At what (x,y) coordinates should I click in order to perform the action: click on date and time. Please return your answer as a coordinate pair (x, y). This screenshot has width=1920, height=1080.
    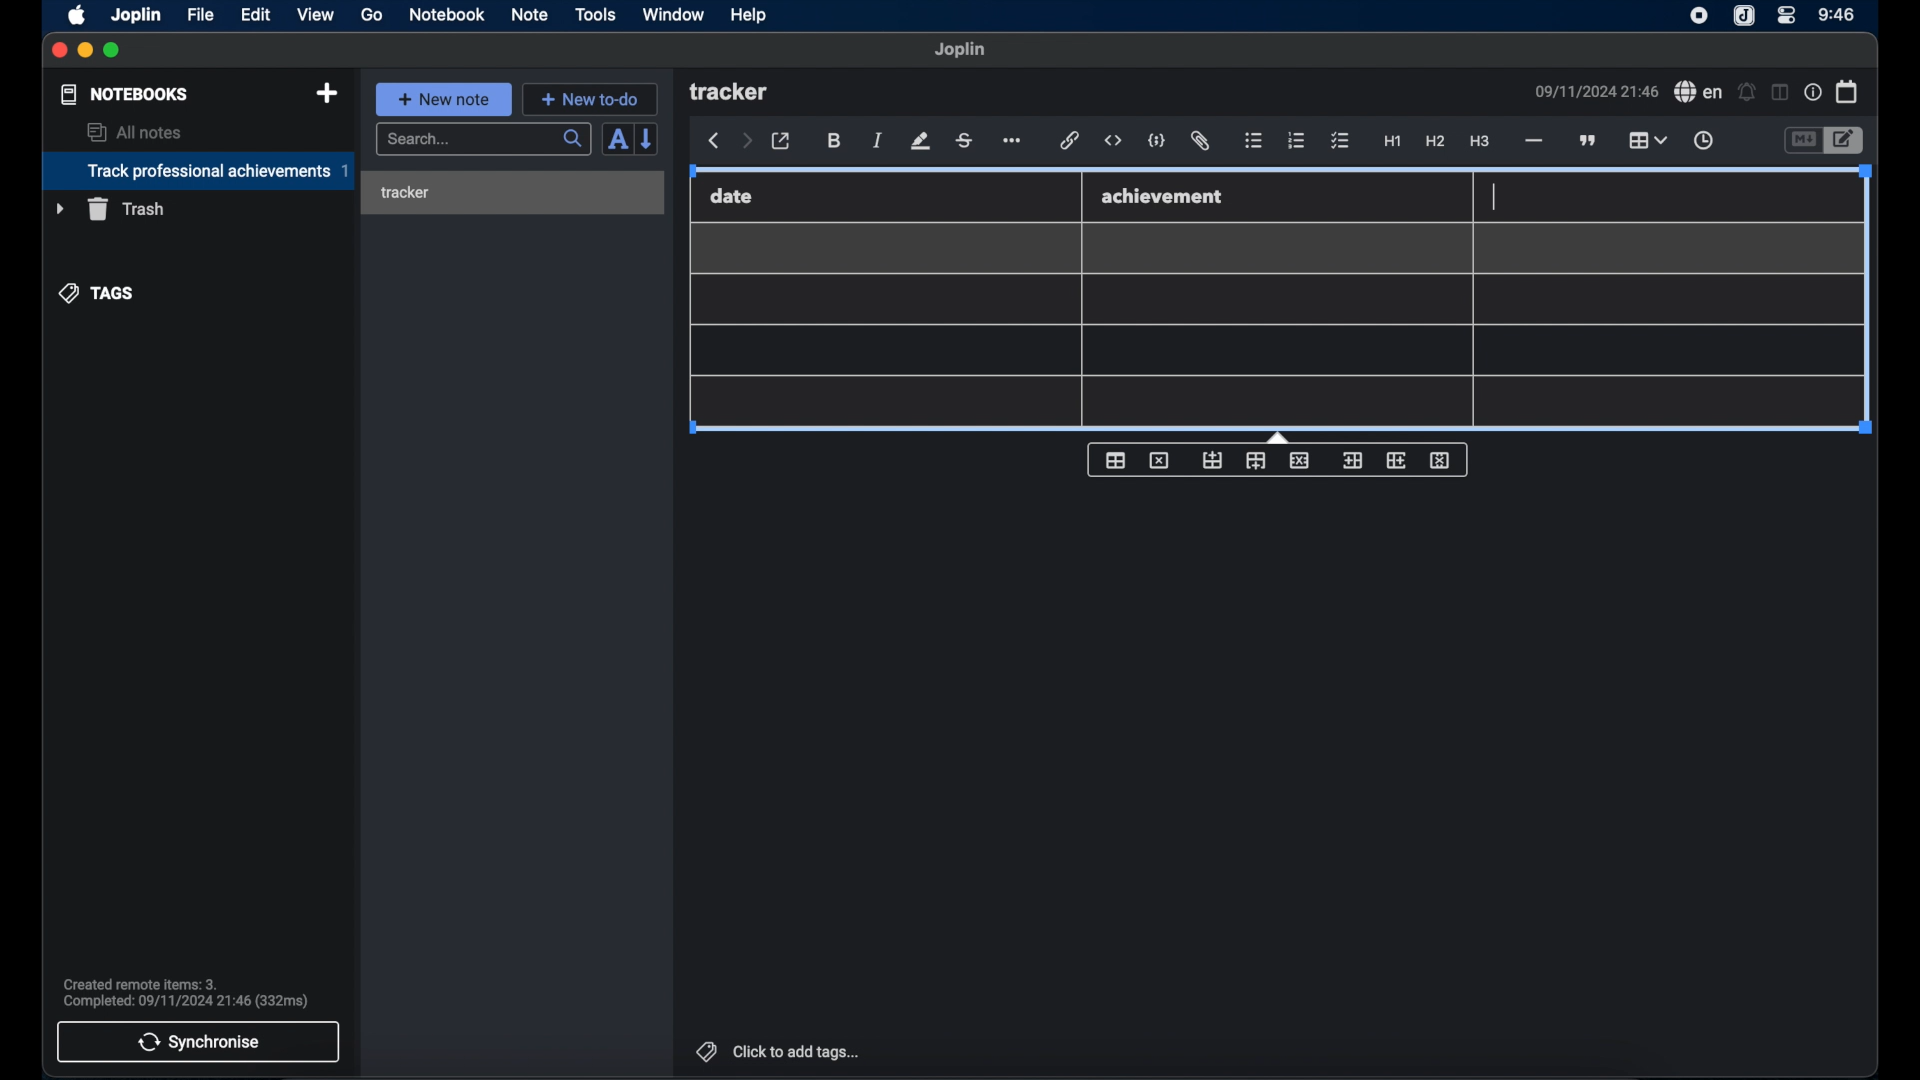
    Looking at the image, I should click on (1595, 91).